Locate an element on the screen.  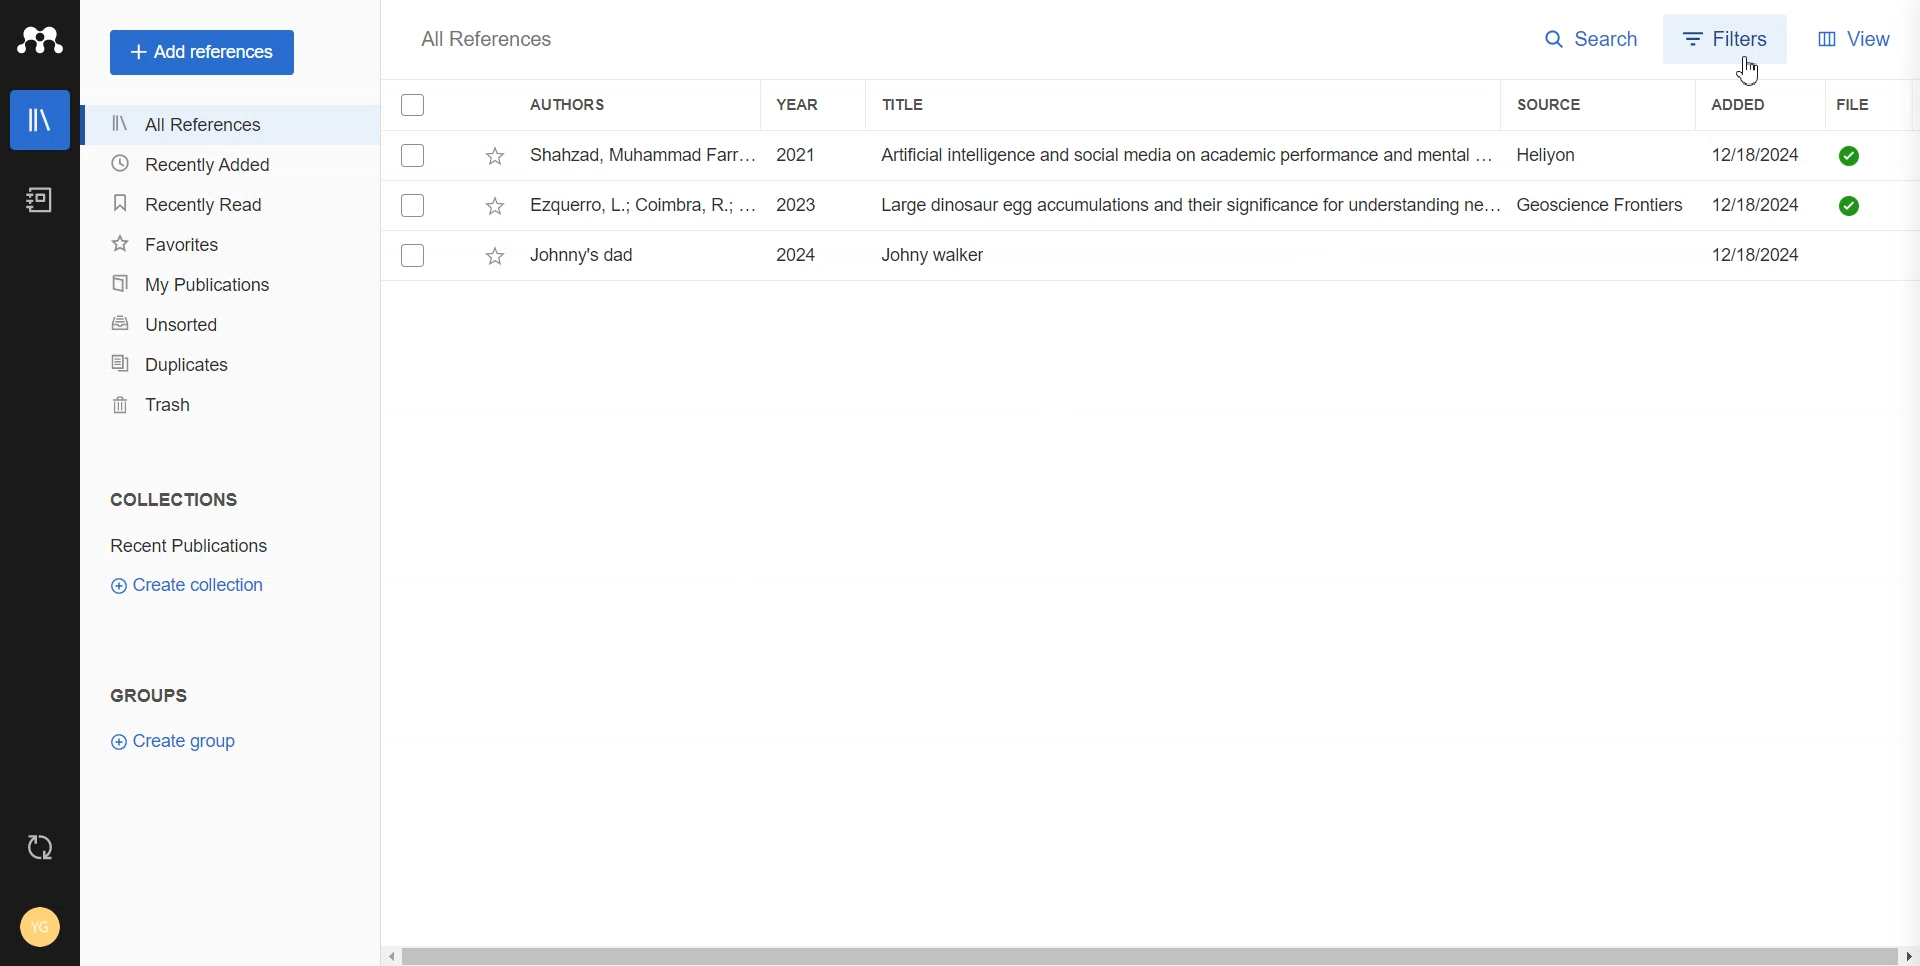
file available is located at coordinates (1853, 184).